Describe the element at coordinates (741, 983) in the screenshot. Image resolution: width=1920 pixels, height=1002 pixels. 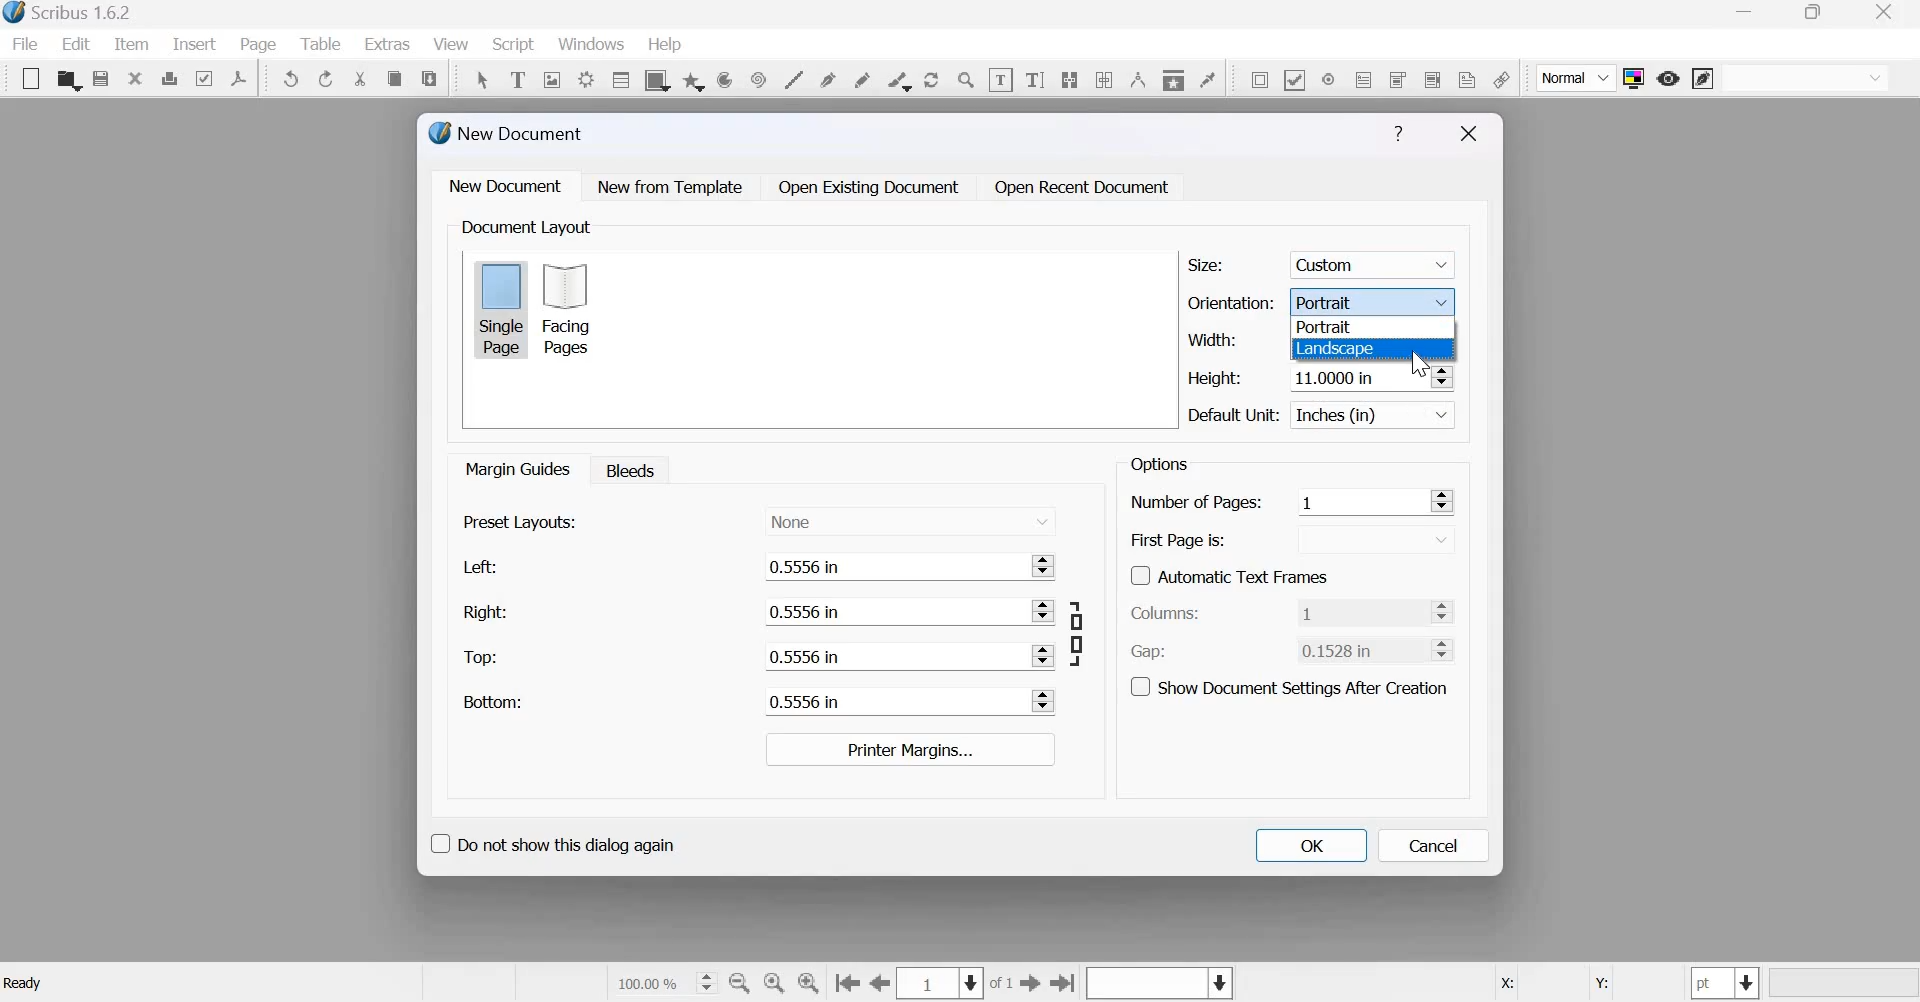
I see `zoom out by the stepping values in tool preferences` at that location.